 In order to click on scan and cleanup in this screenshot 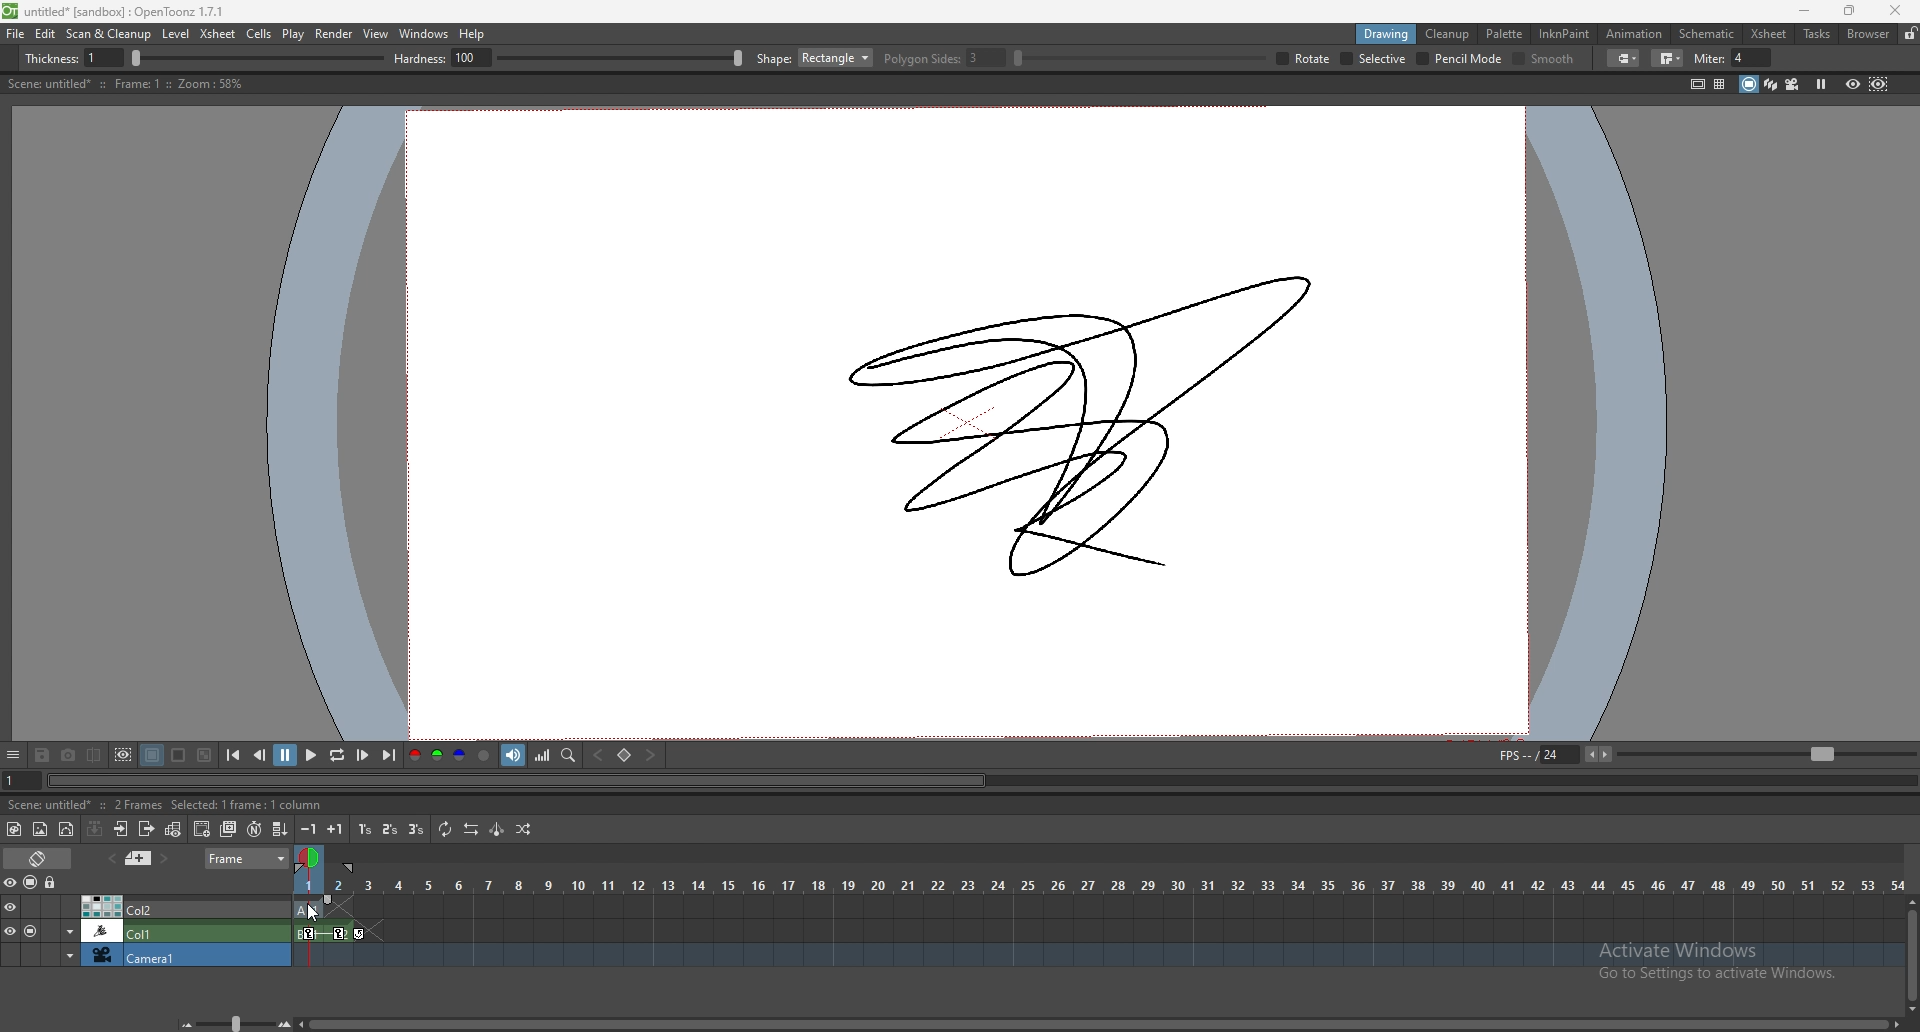, I will do `click(108, 34)`.